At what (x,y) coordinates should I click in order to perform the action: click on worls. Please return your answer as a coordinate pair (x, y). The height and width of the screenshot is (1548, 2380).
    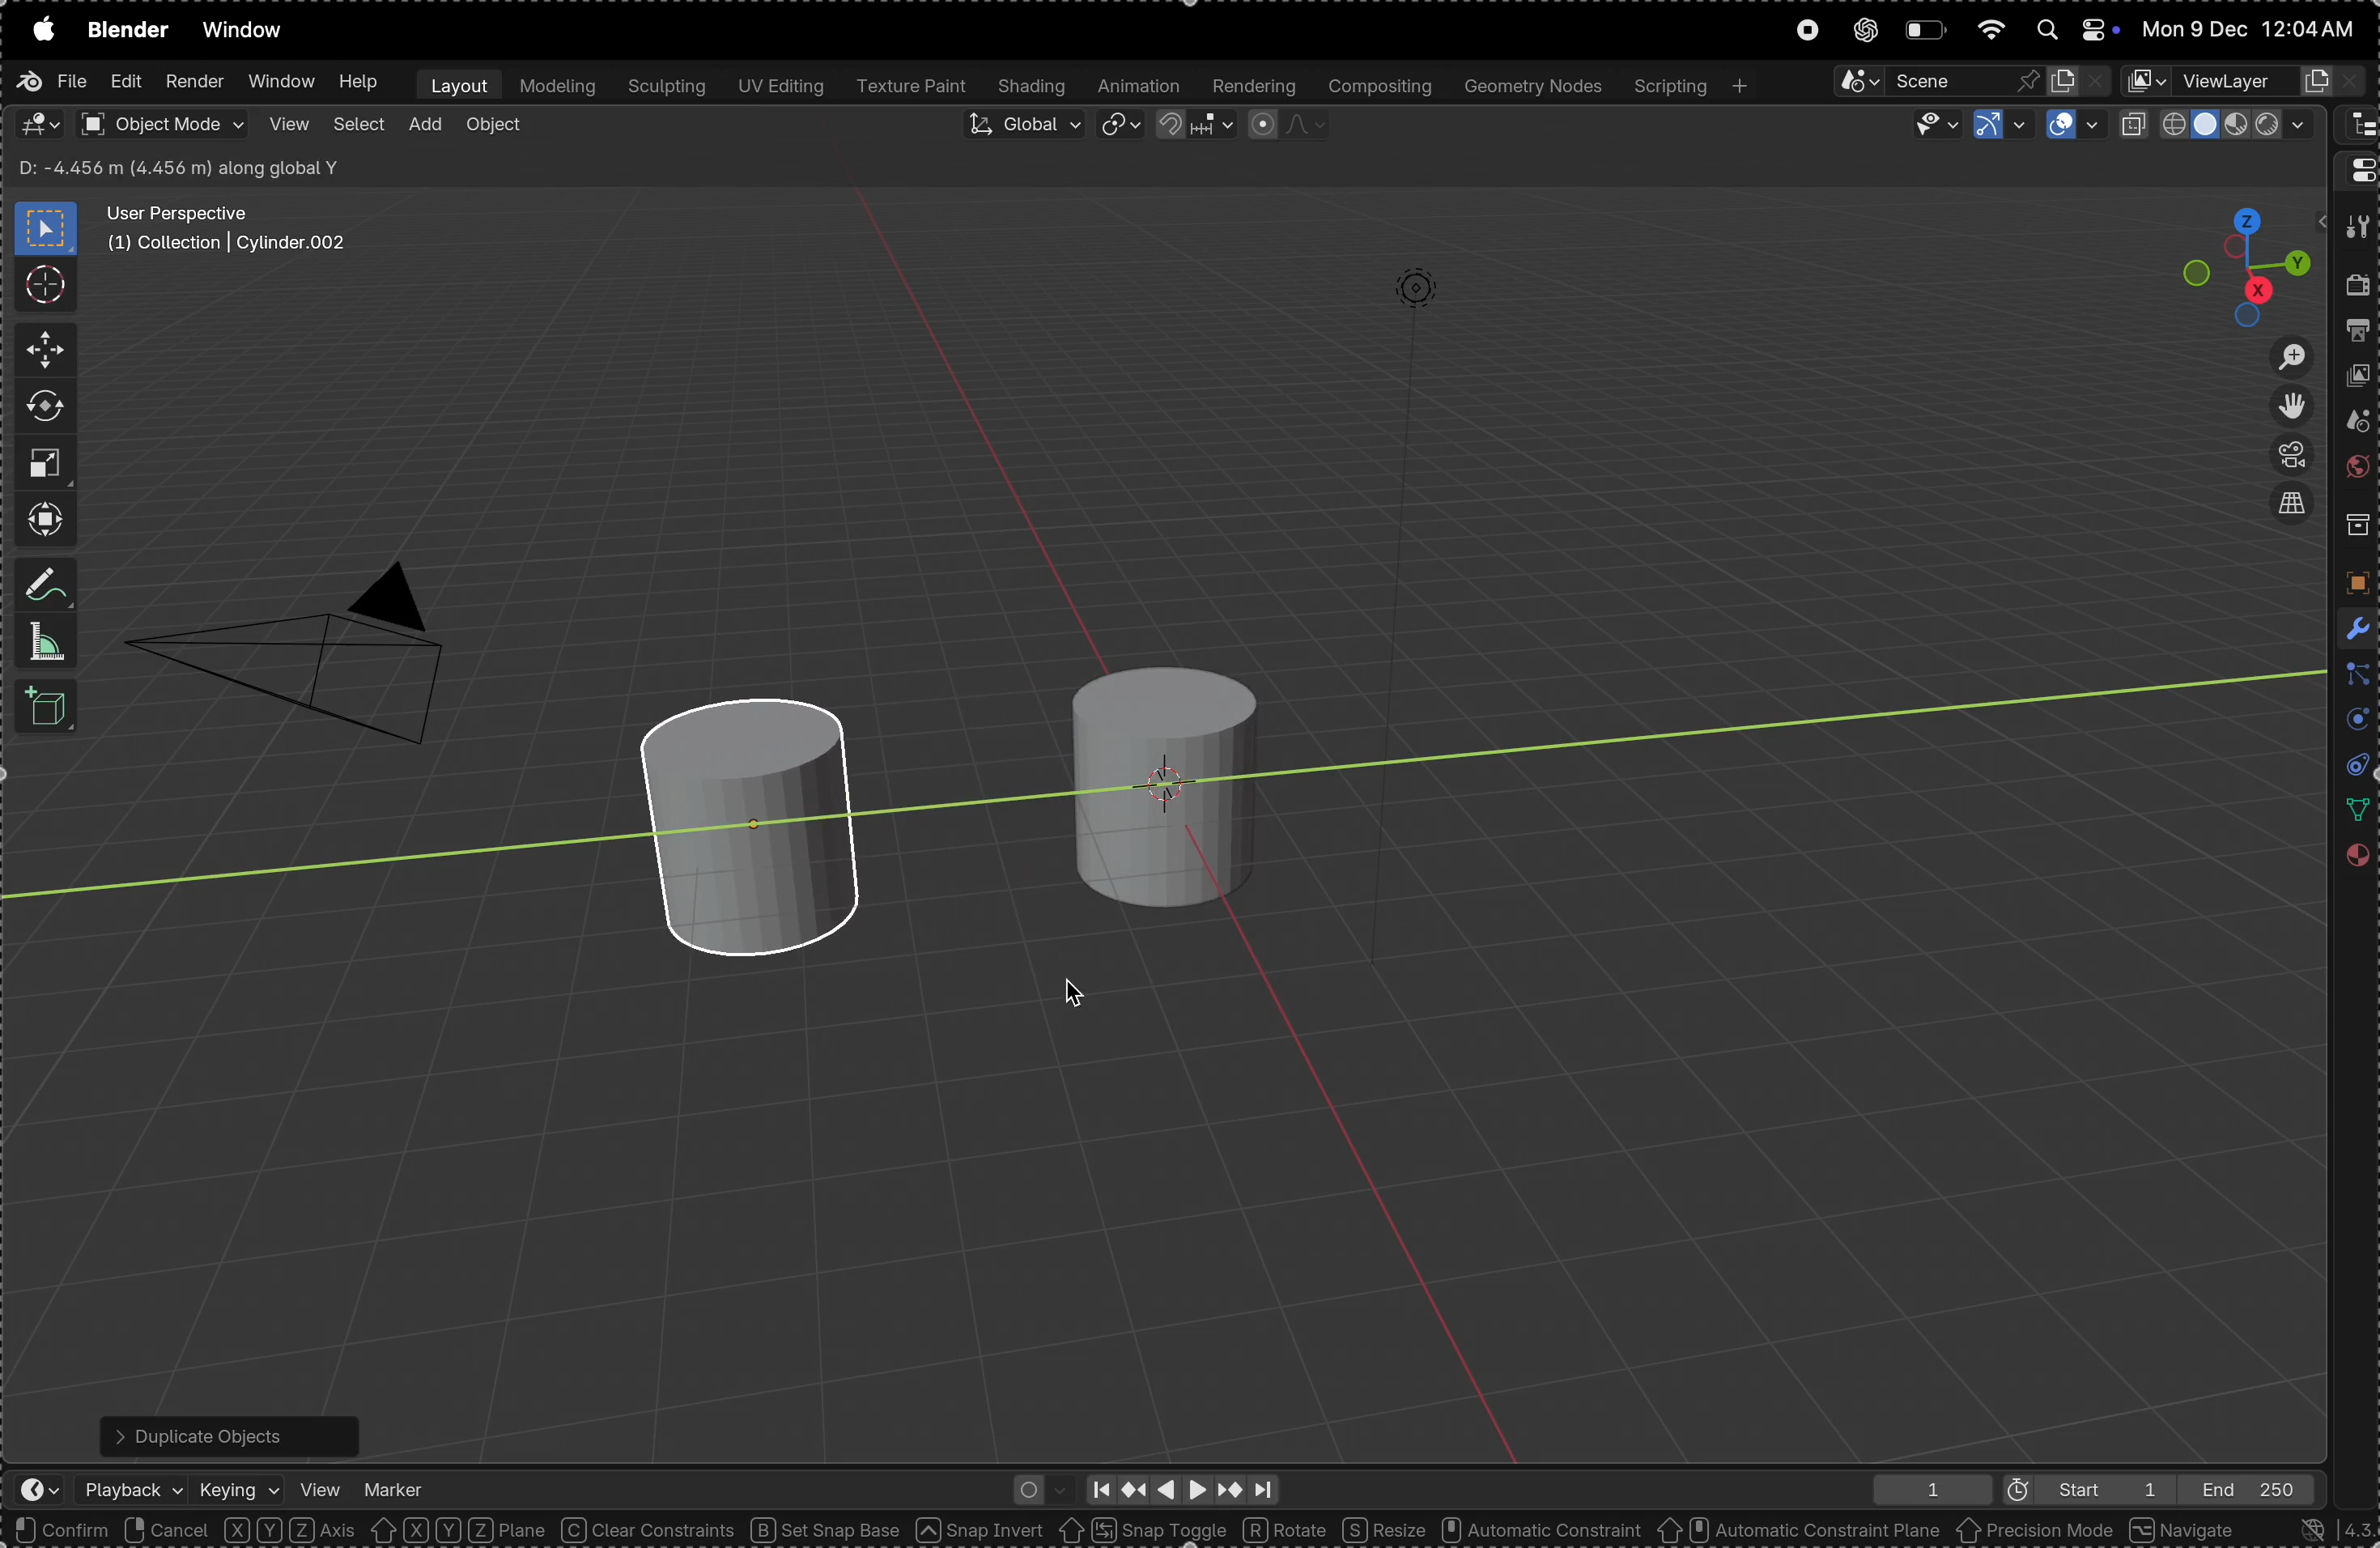
    Looking at the image, I should click on (2355, 471).